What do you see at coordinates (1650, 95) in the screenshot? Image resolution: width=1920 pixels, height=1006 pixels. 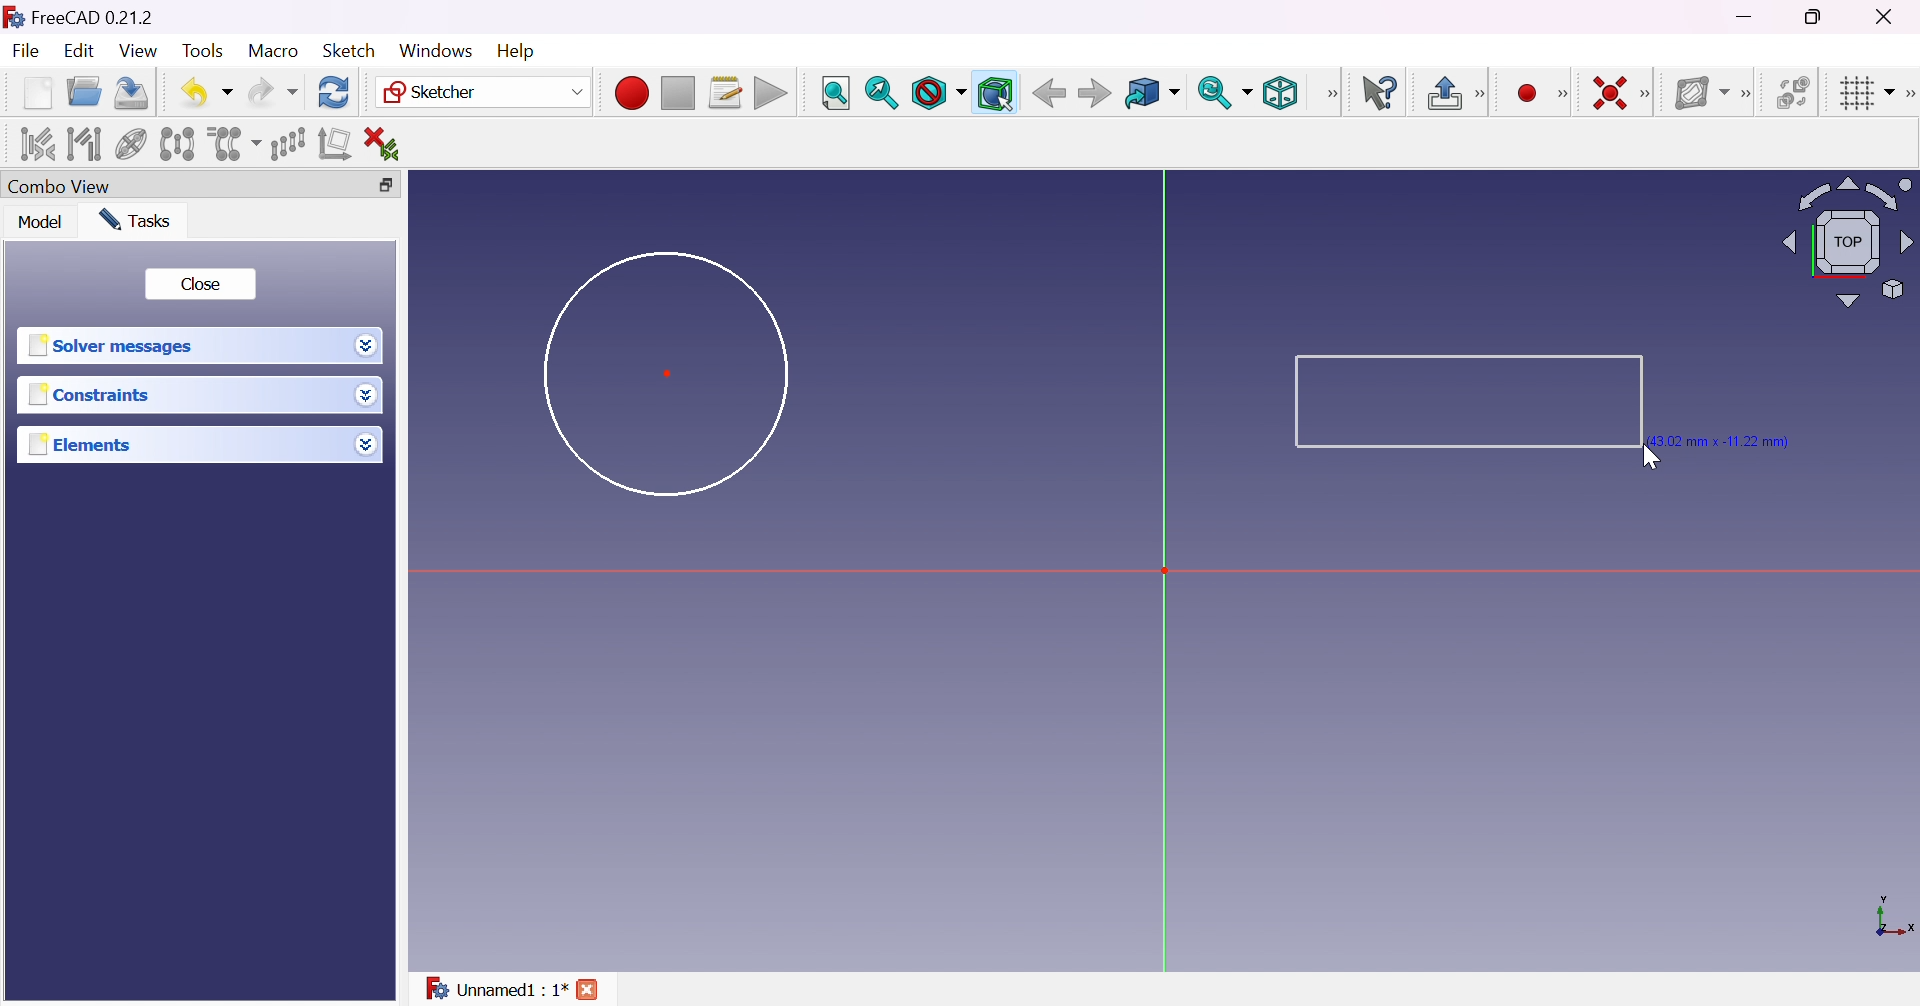 I see `[Sketcher constraints]` at bounding box center [1650, 95].